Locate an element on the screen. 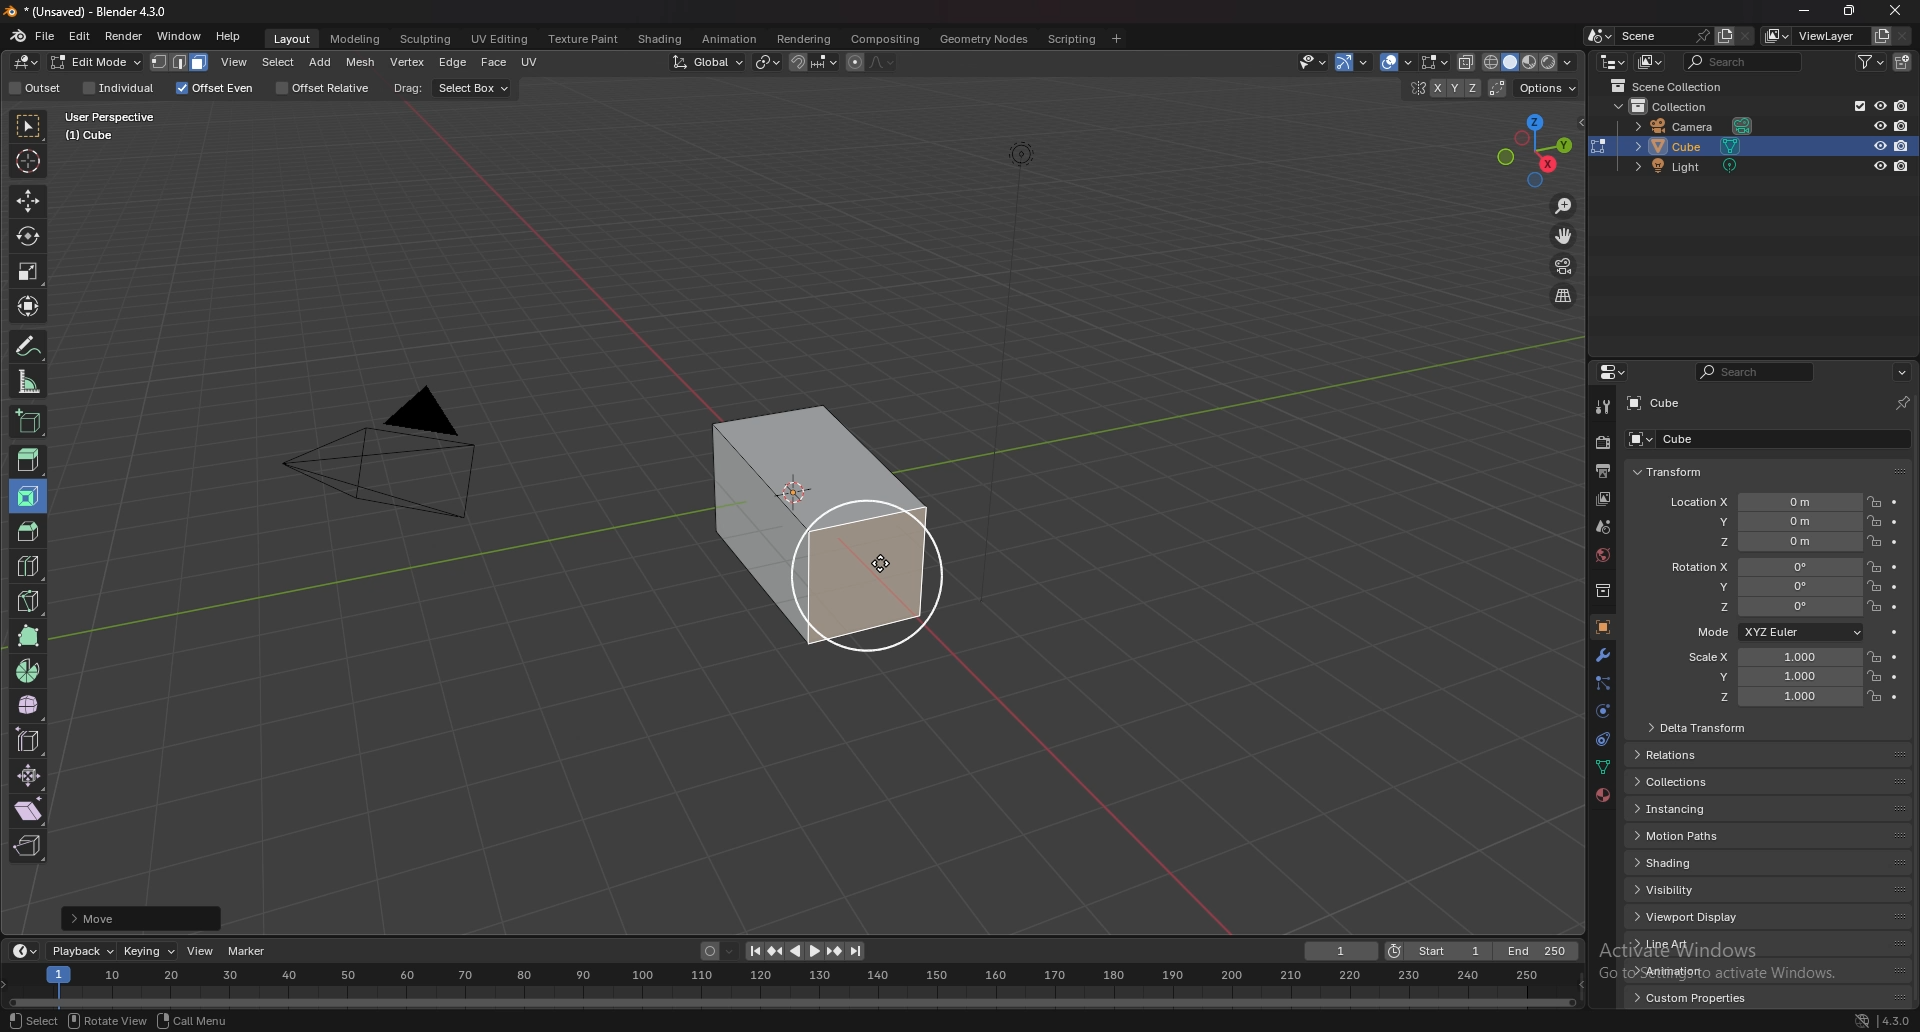 This screenshot has width=1920, height=1032. start is located at coordinates (1439, 950).